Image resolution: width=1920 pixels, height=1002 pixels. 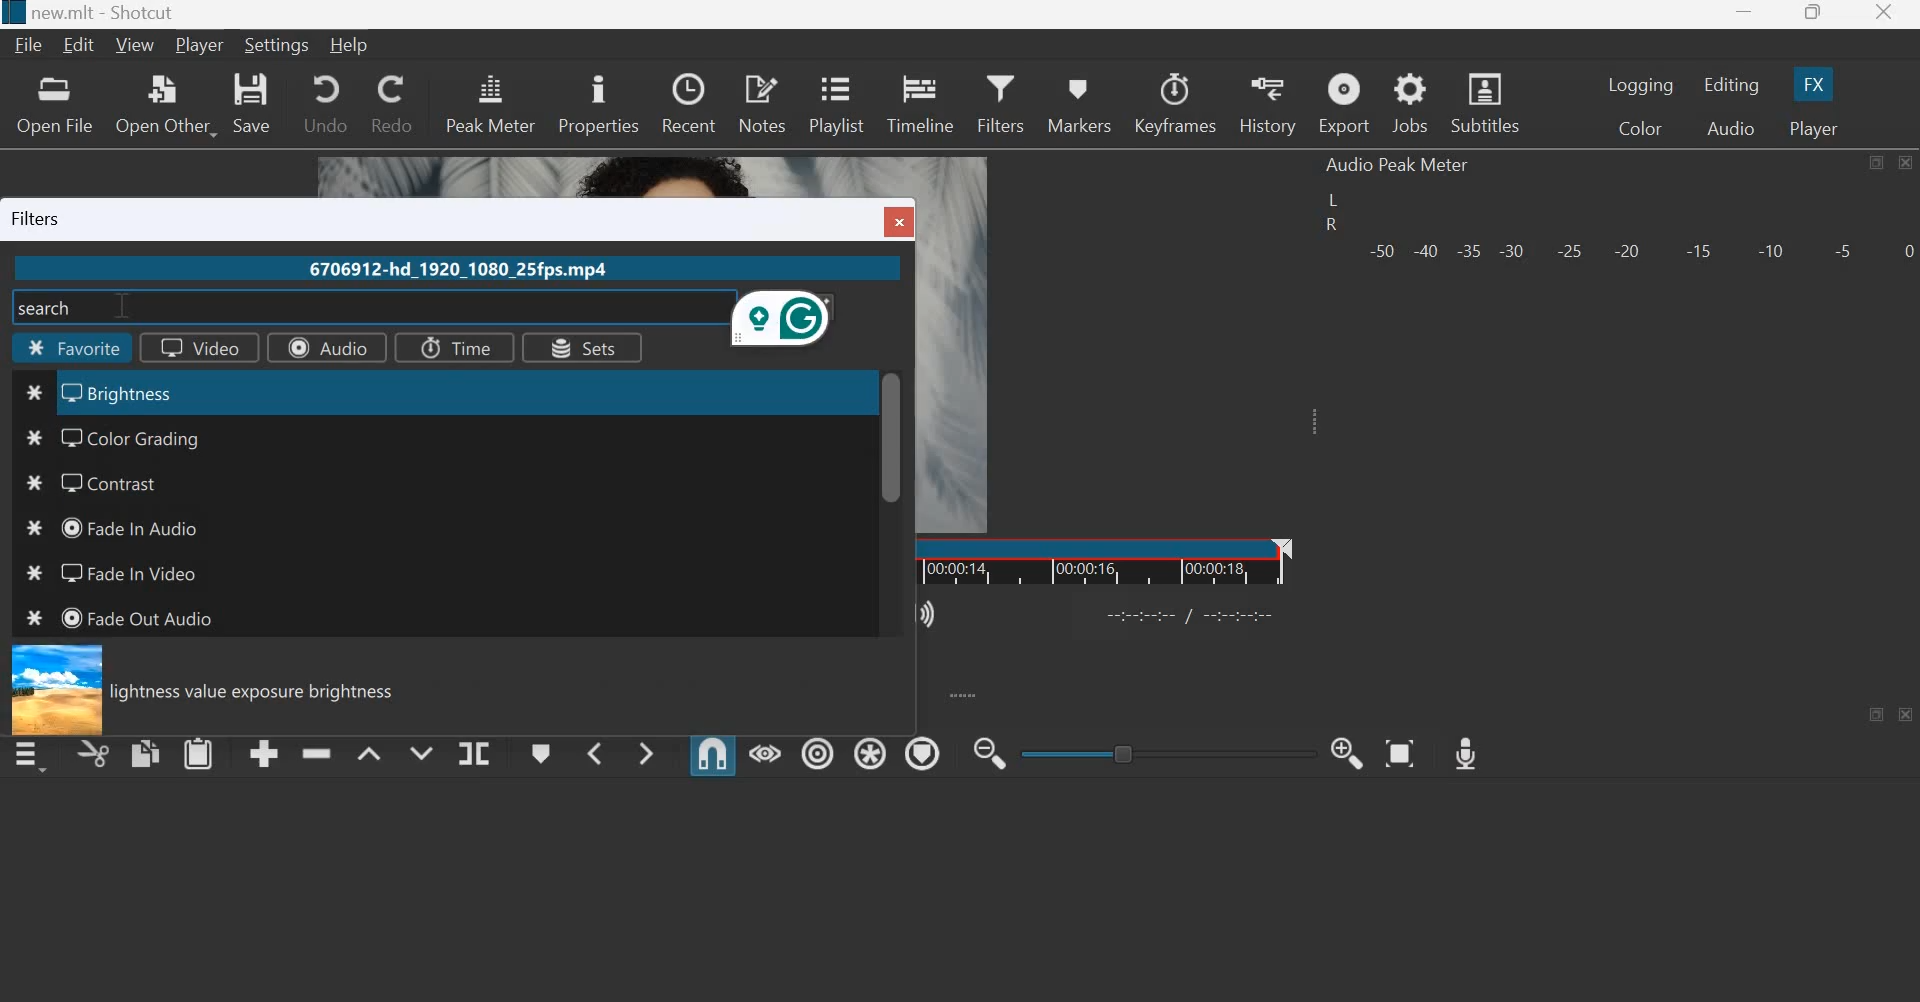 I want to click on Filters, so click(x=43, y=218).